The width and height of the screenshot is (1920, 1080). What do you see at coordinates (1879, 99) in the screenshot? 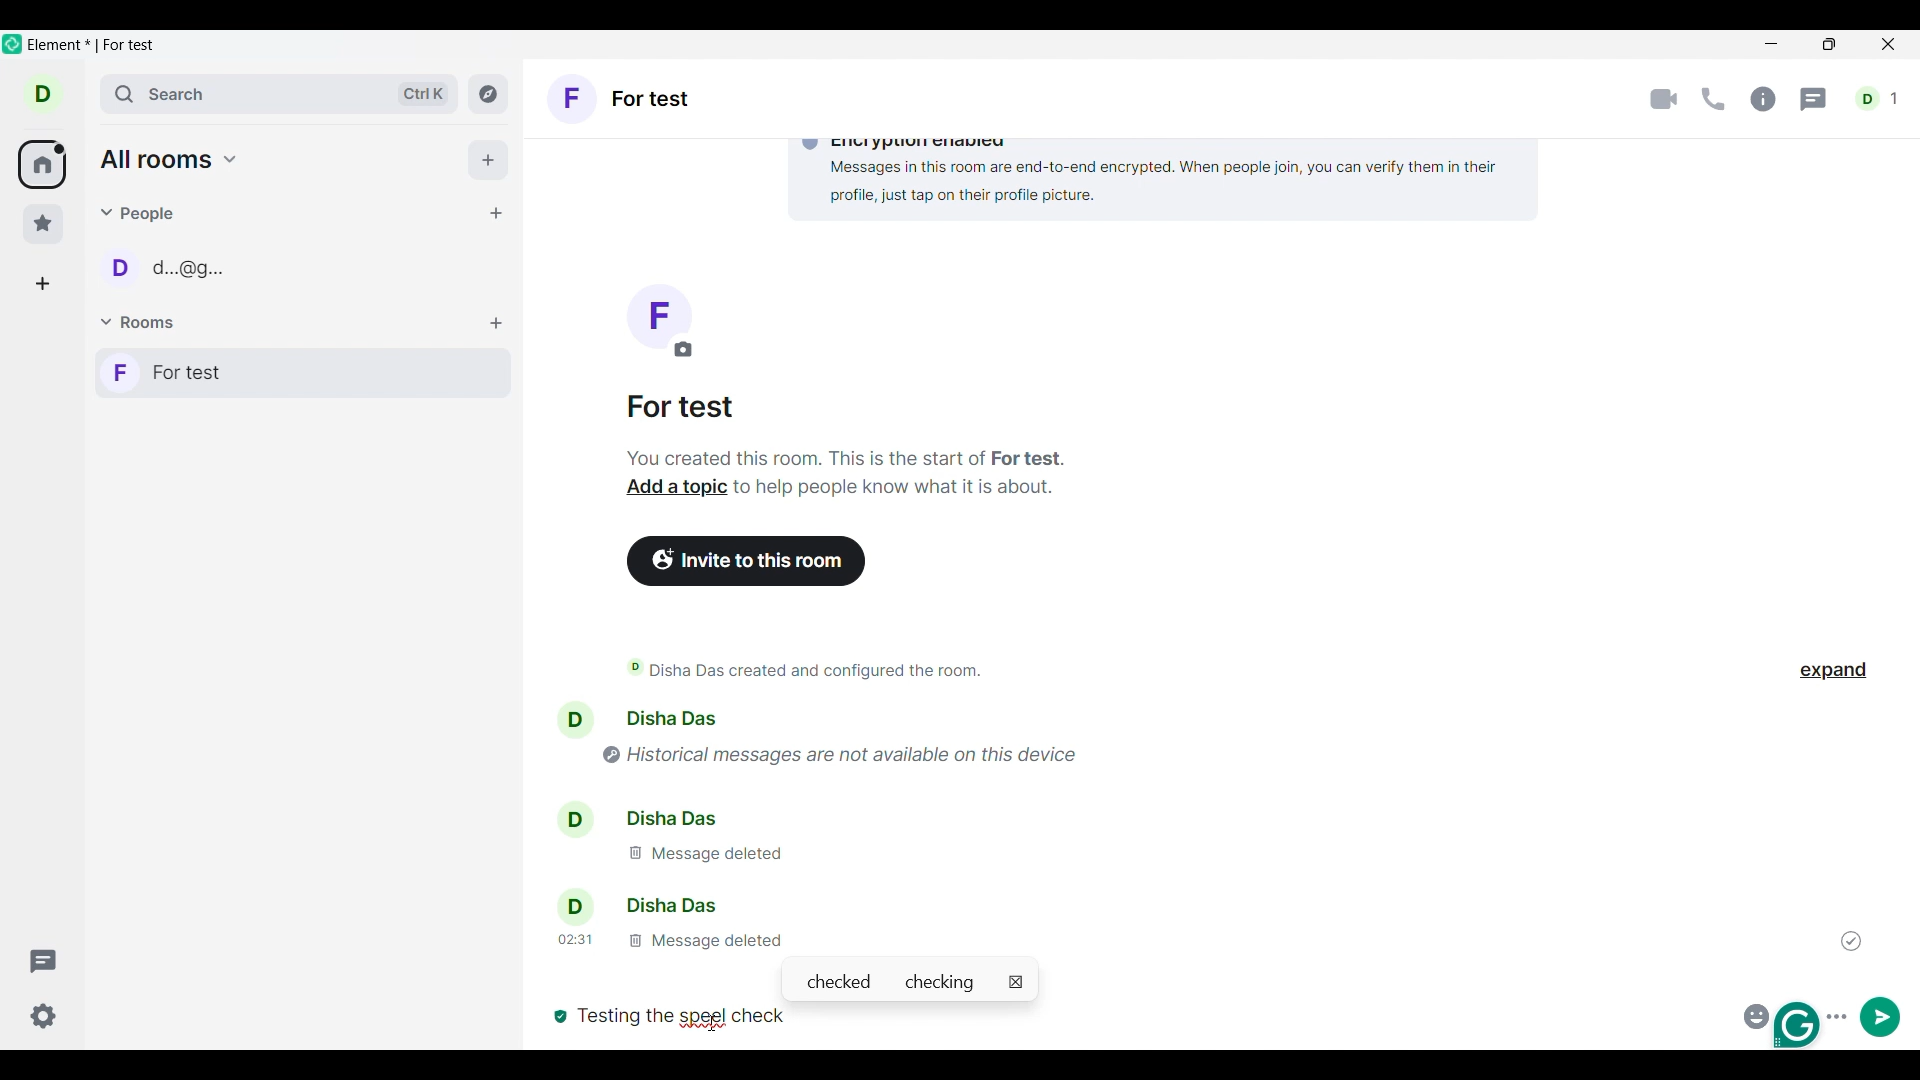
I see `d1` at bounding box center [1879, 99].